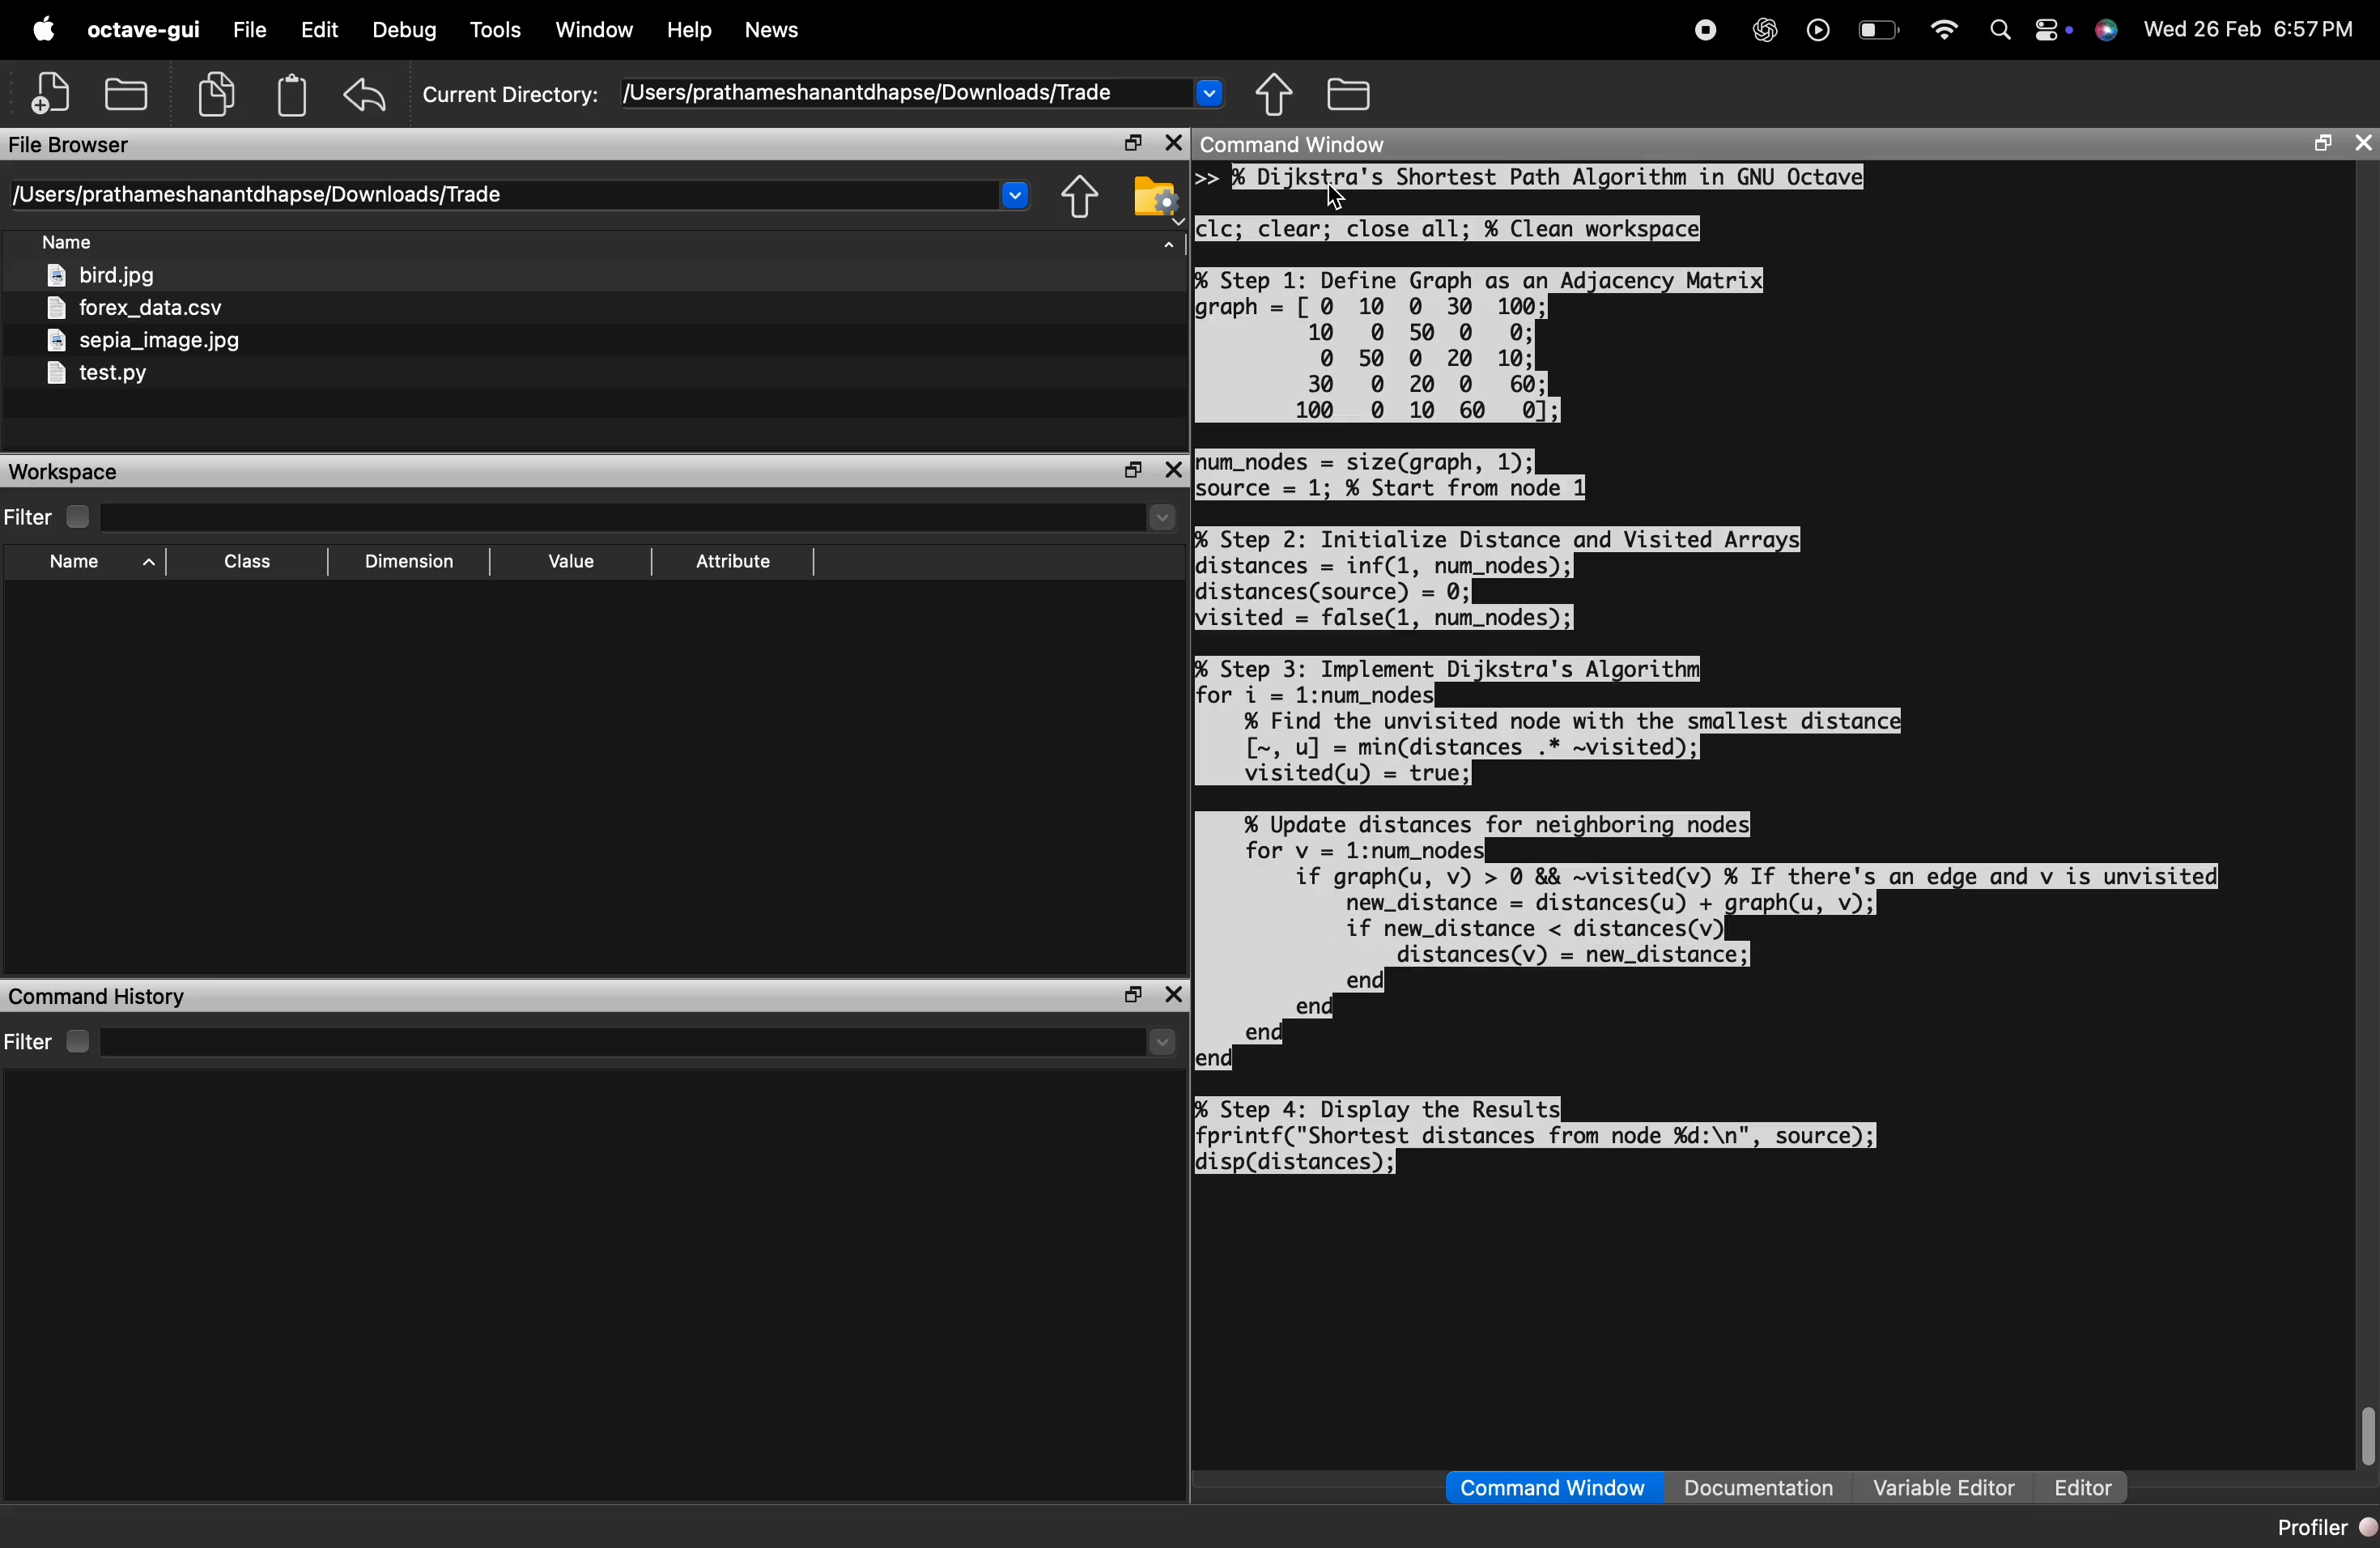 This screenshot has height=1548, width=2380. Describe the element at coordinates (71, 472) in the screenshot. I see `workspace` at that location.